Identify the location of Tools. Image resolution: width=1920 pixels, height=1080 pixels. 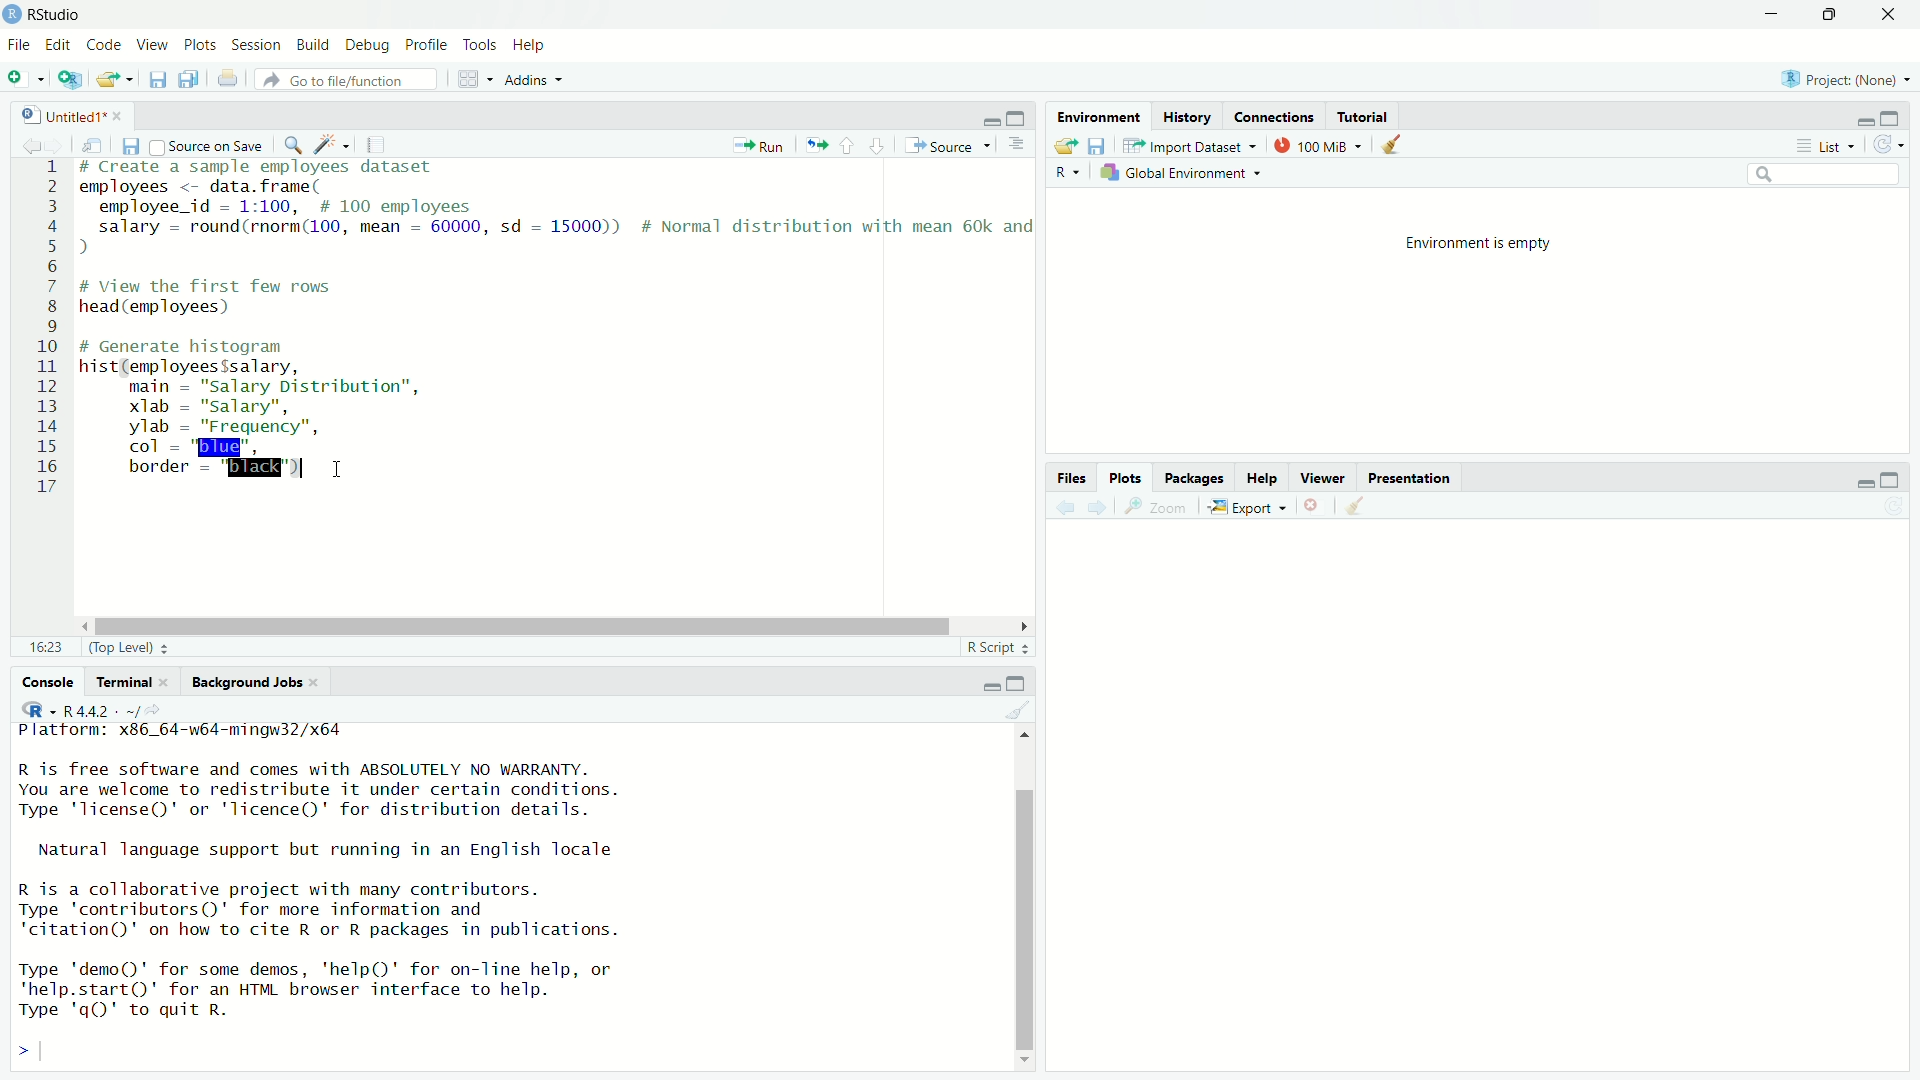
(482, 46).